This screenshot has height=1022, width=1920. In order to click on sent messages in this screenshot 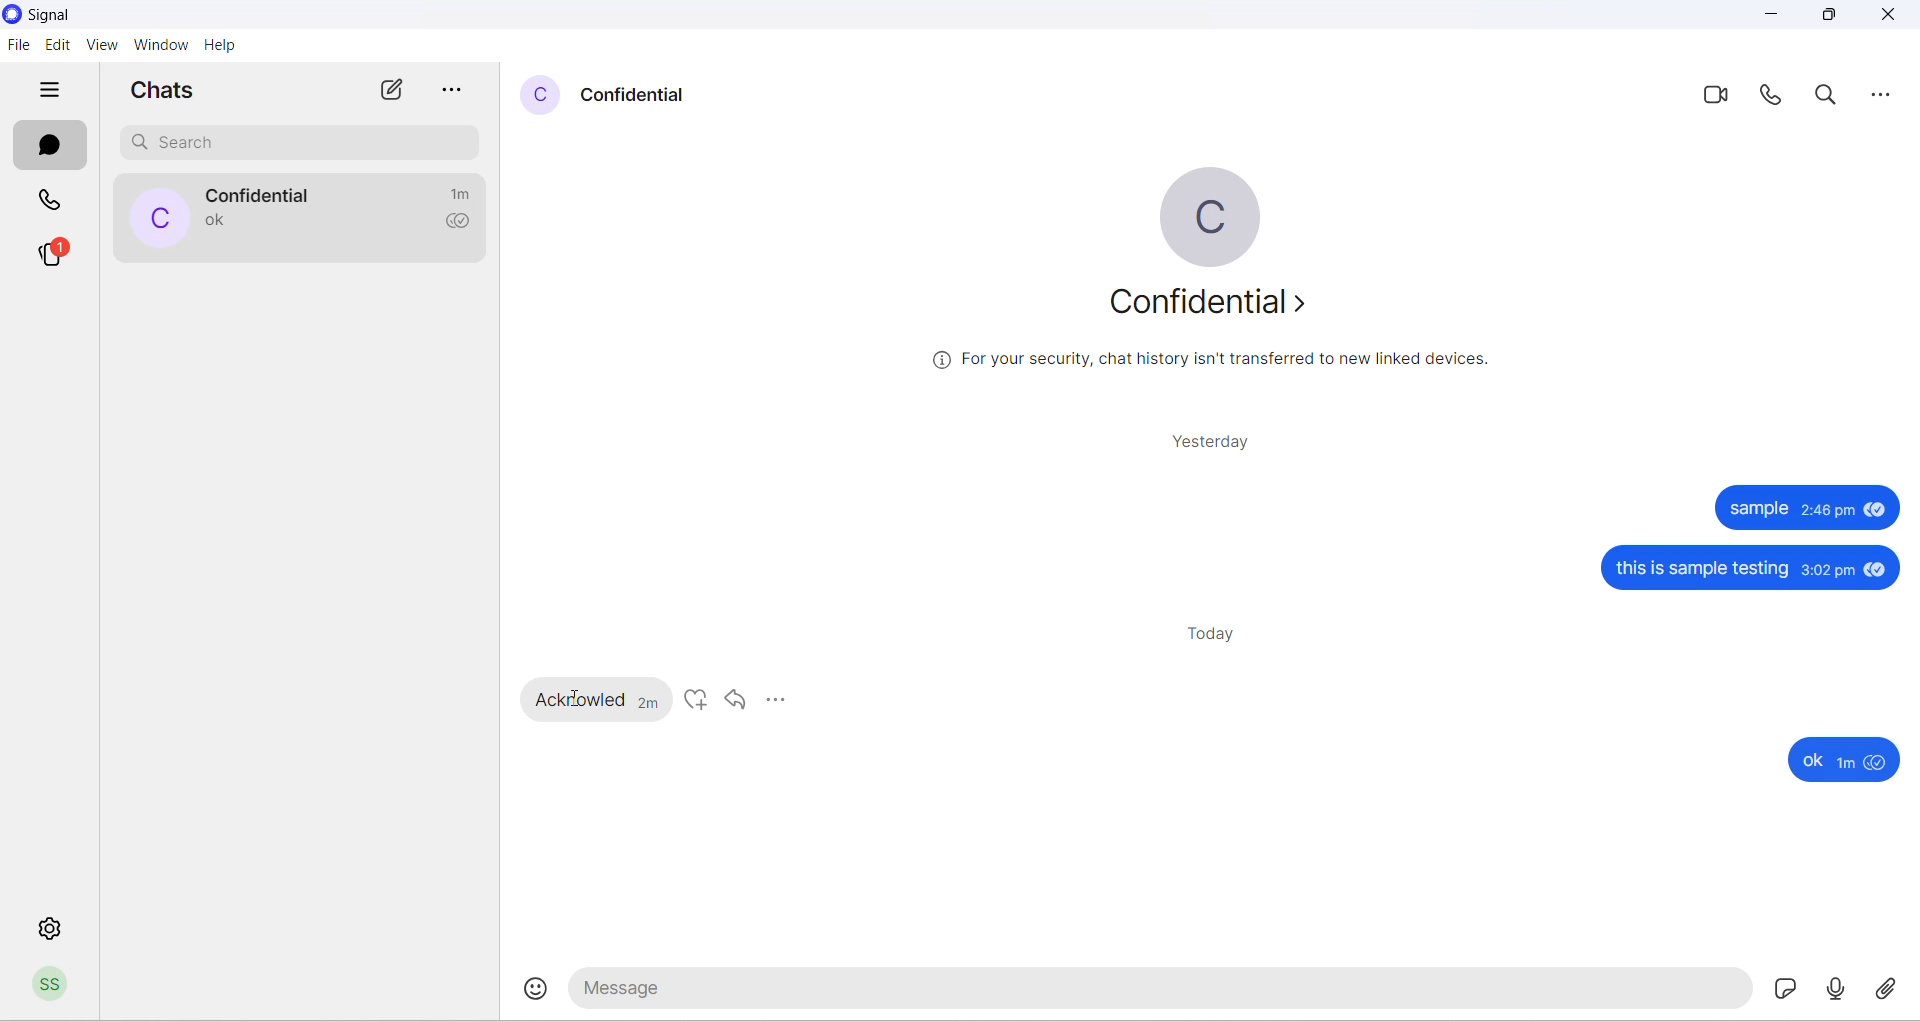, I will do `click(1754, 624)`.